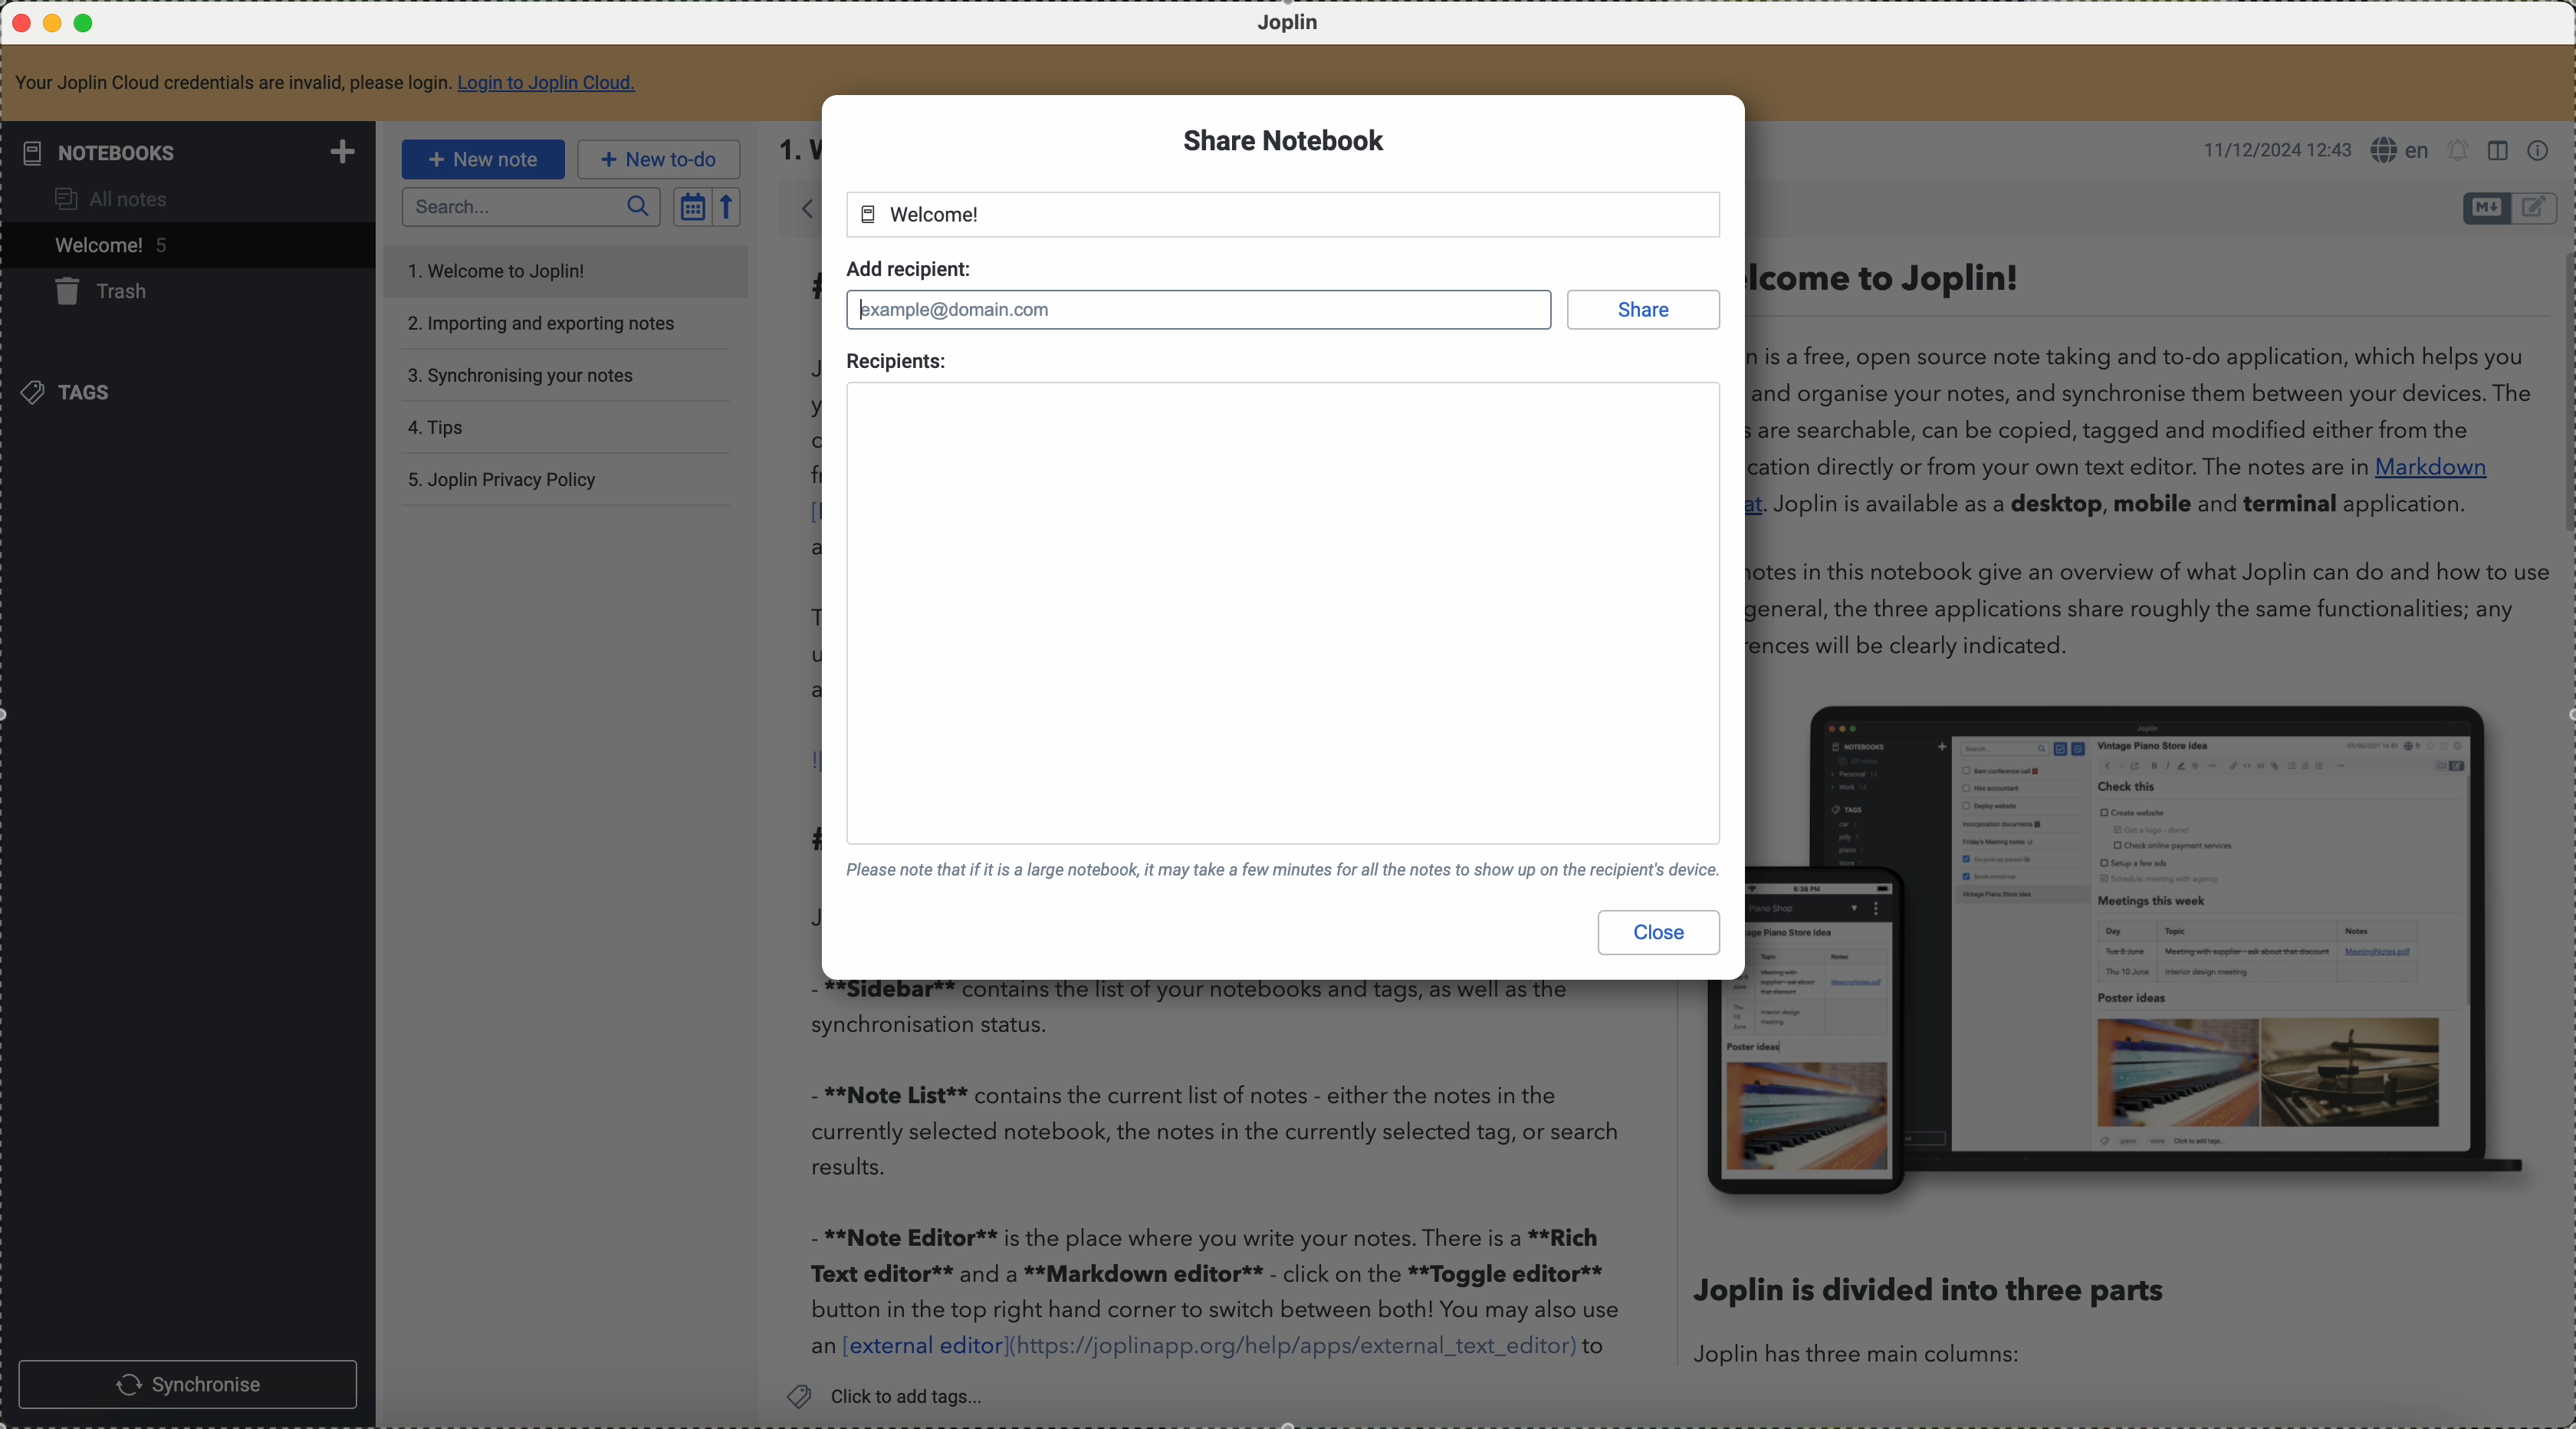 The height and width of the screenshot is (1429, 2576). What do you see at coordinates (2273, 149) in the screenshot?
I see `11/12/2024 12:43` at bounding box center [2273, 149].